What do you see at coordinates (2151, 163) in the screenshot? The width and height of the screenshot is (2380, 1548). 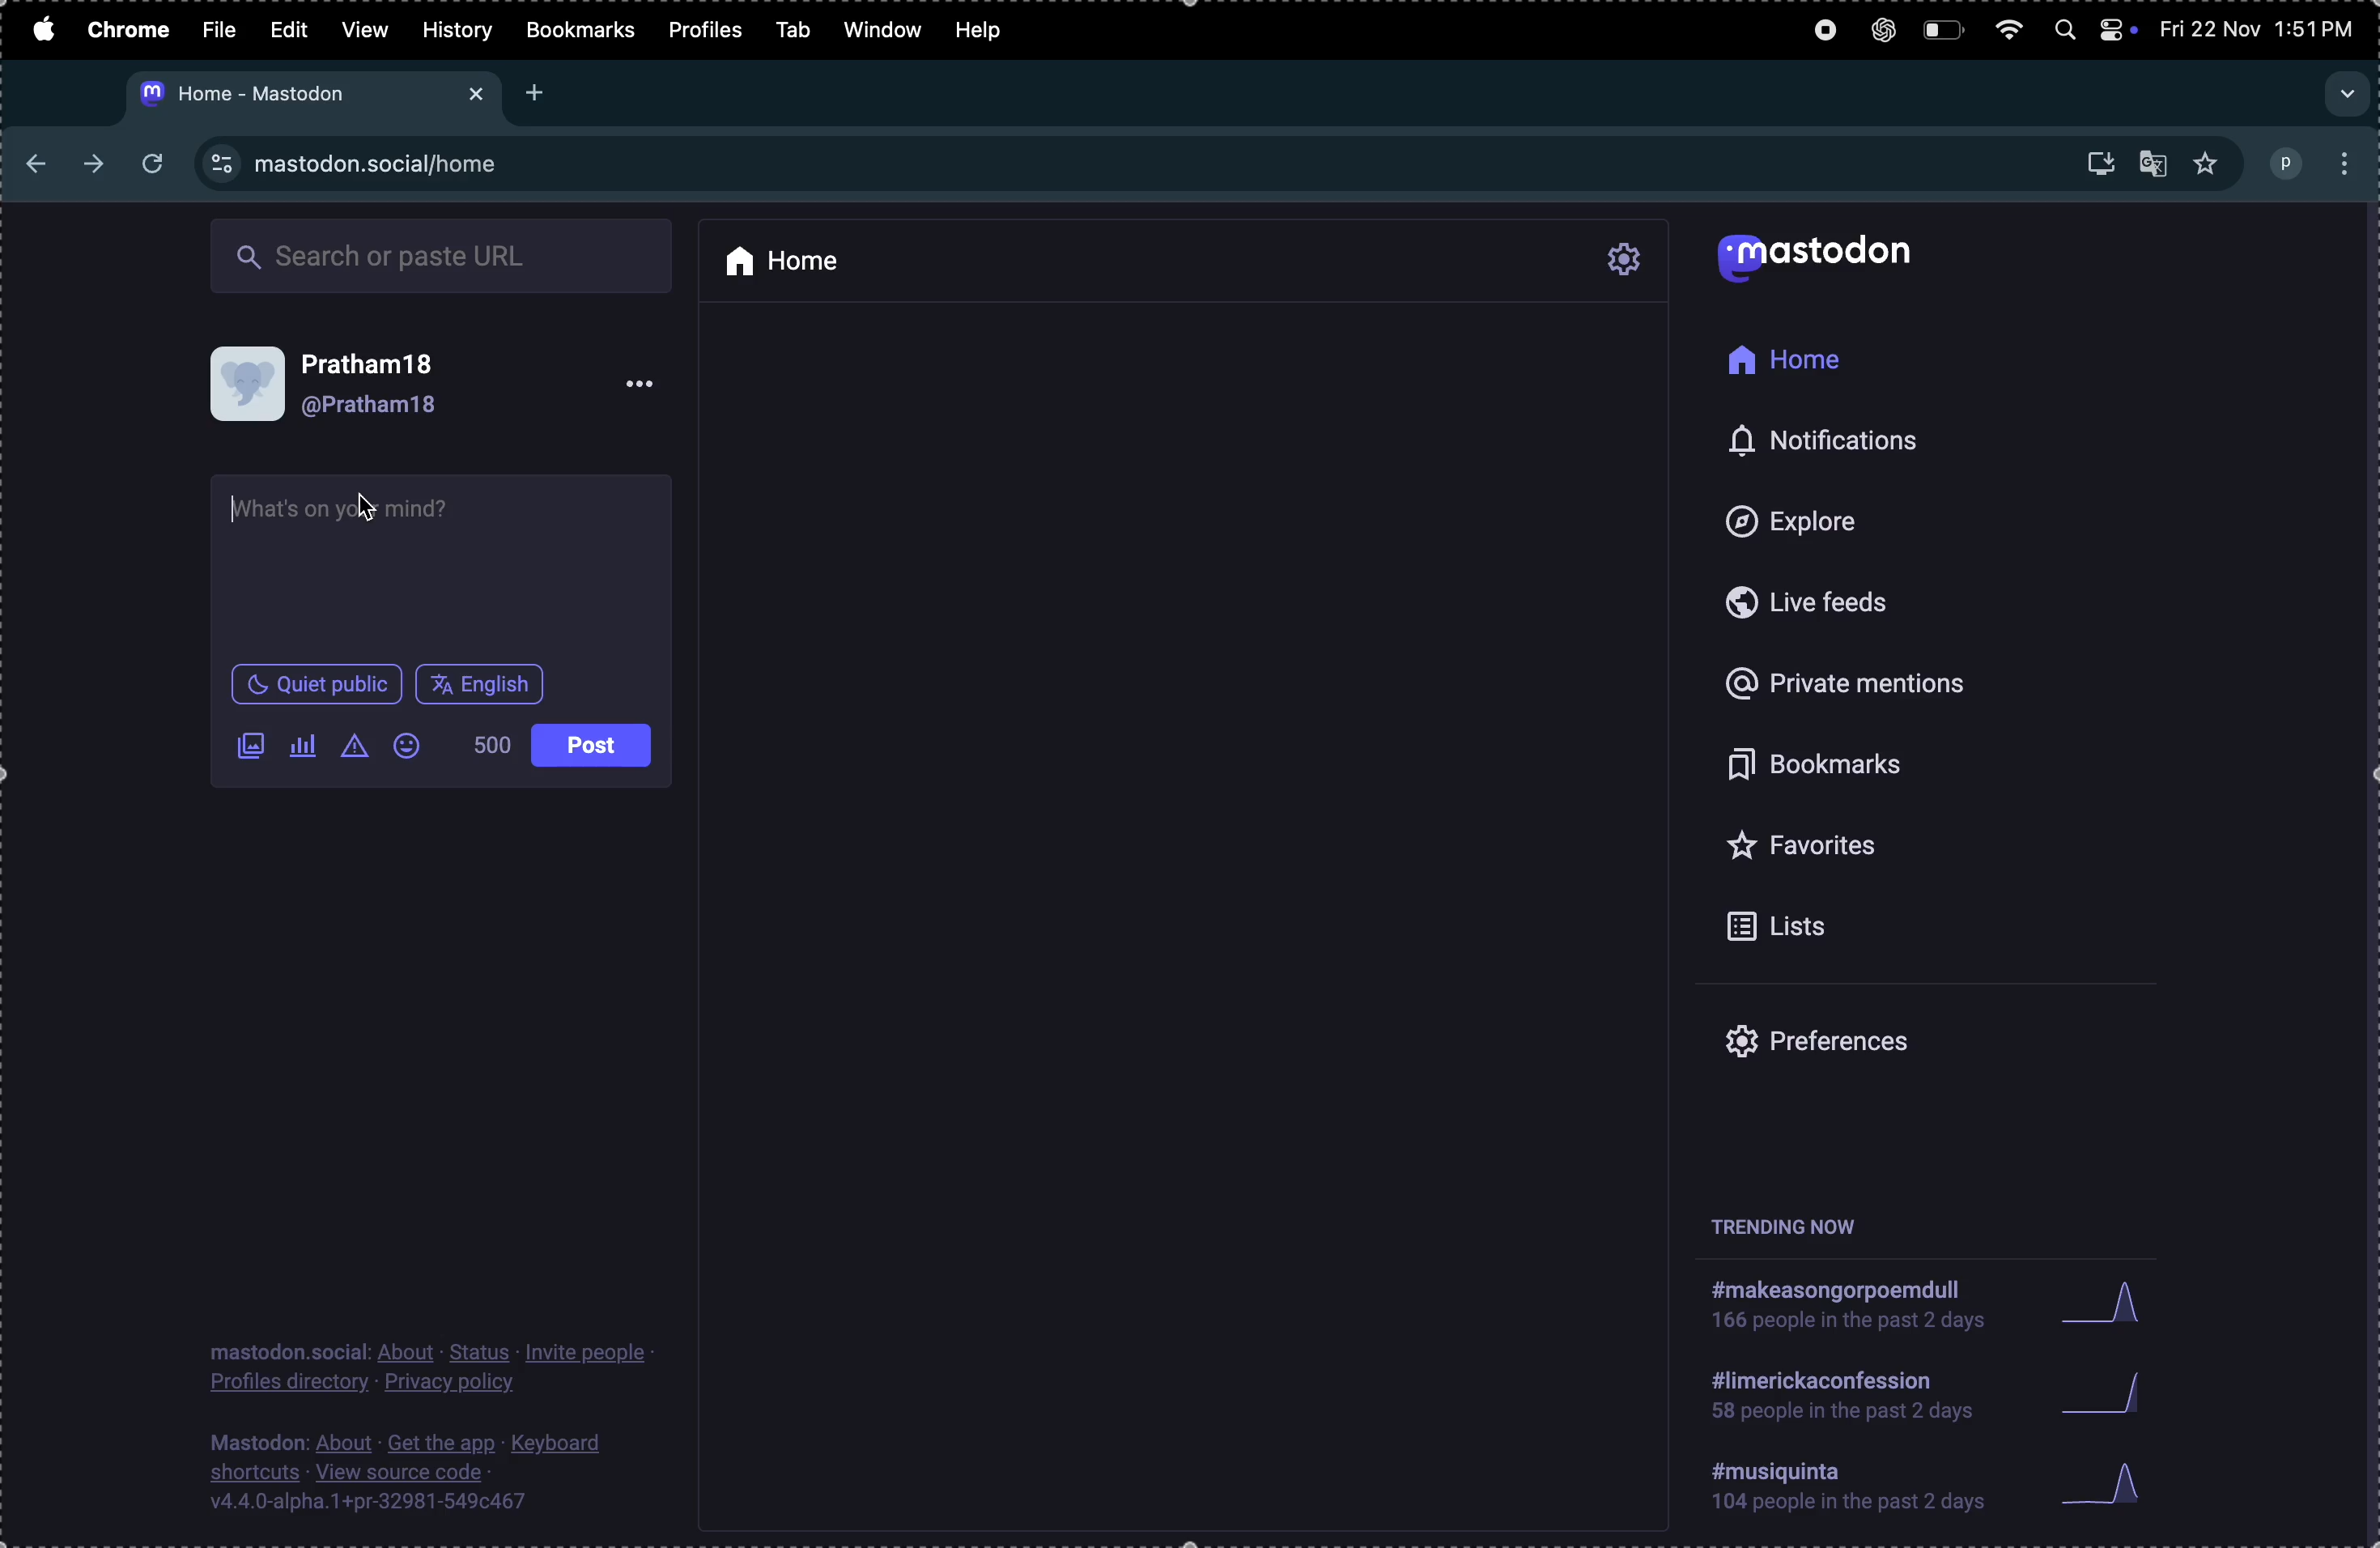 I see `translate` at bounding box center [2151, 163].